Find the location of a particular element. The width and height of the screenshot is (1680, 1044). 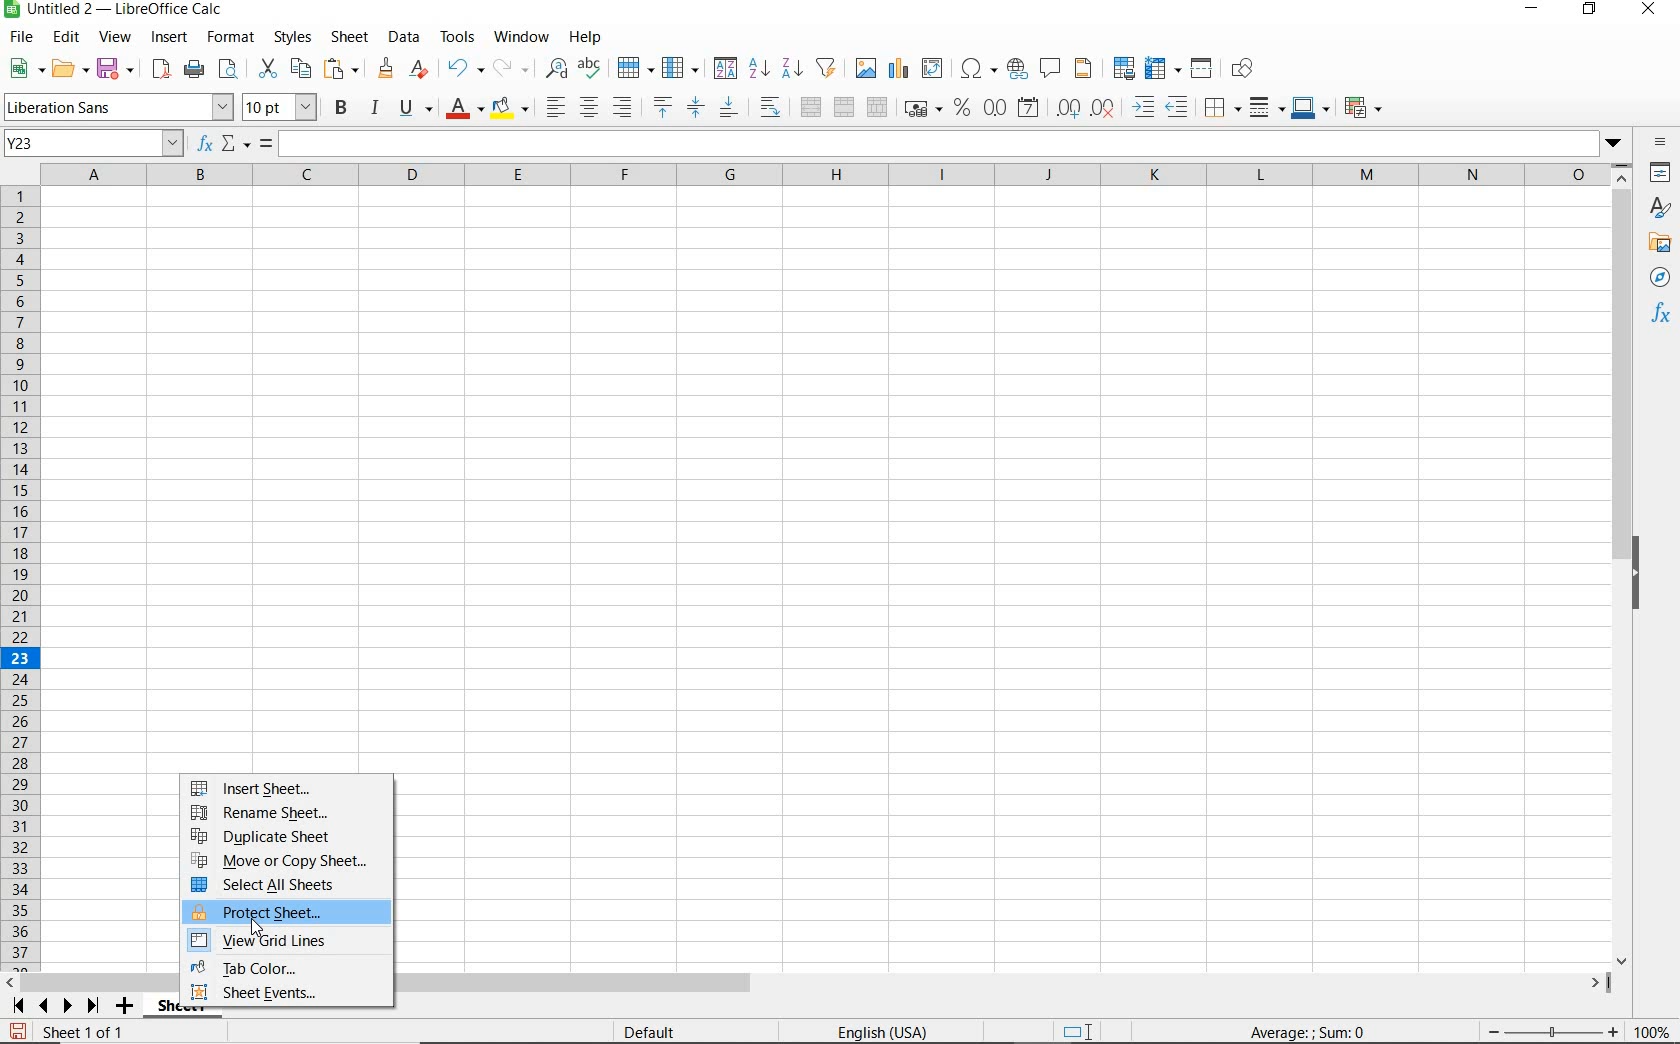

CENTER VERTICALLY is located at coordinates (696, 110).